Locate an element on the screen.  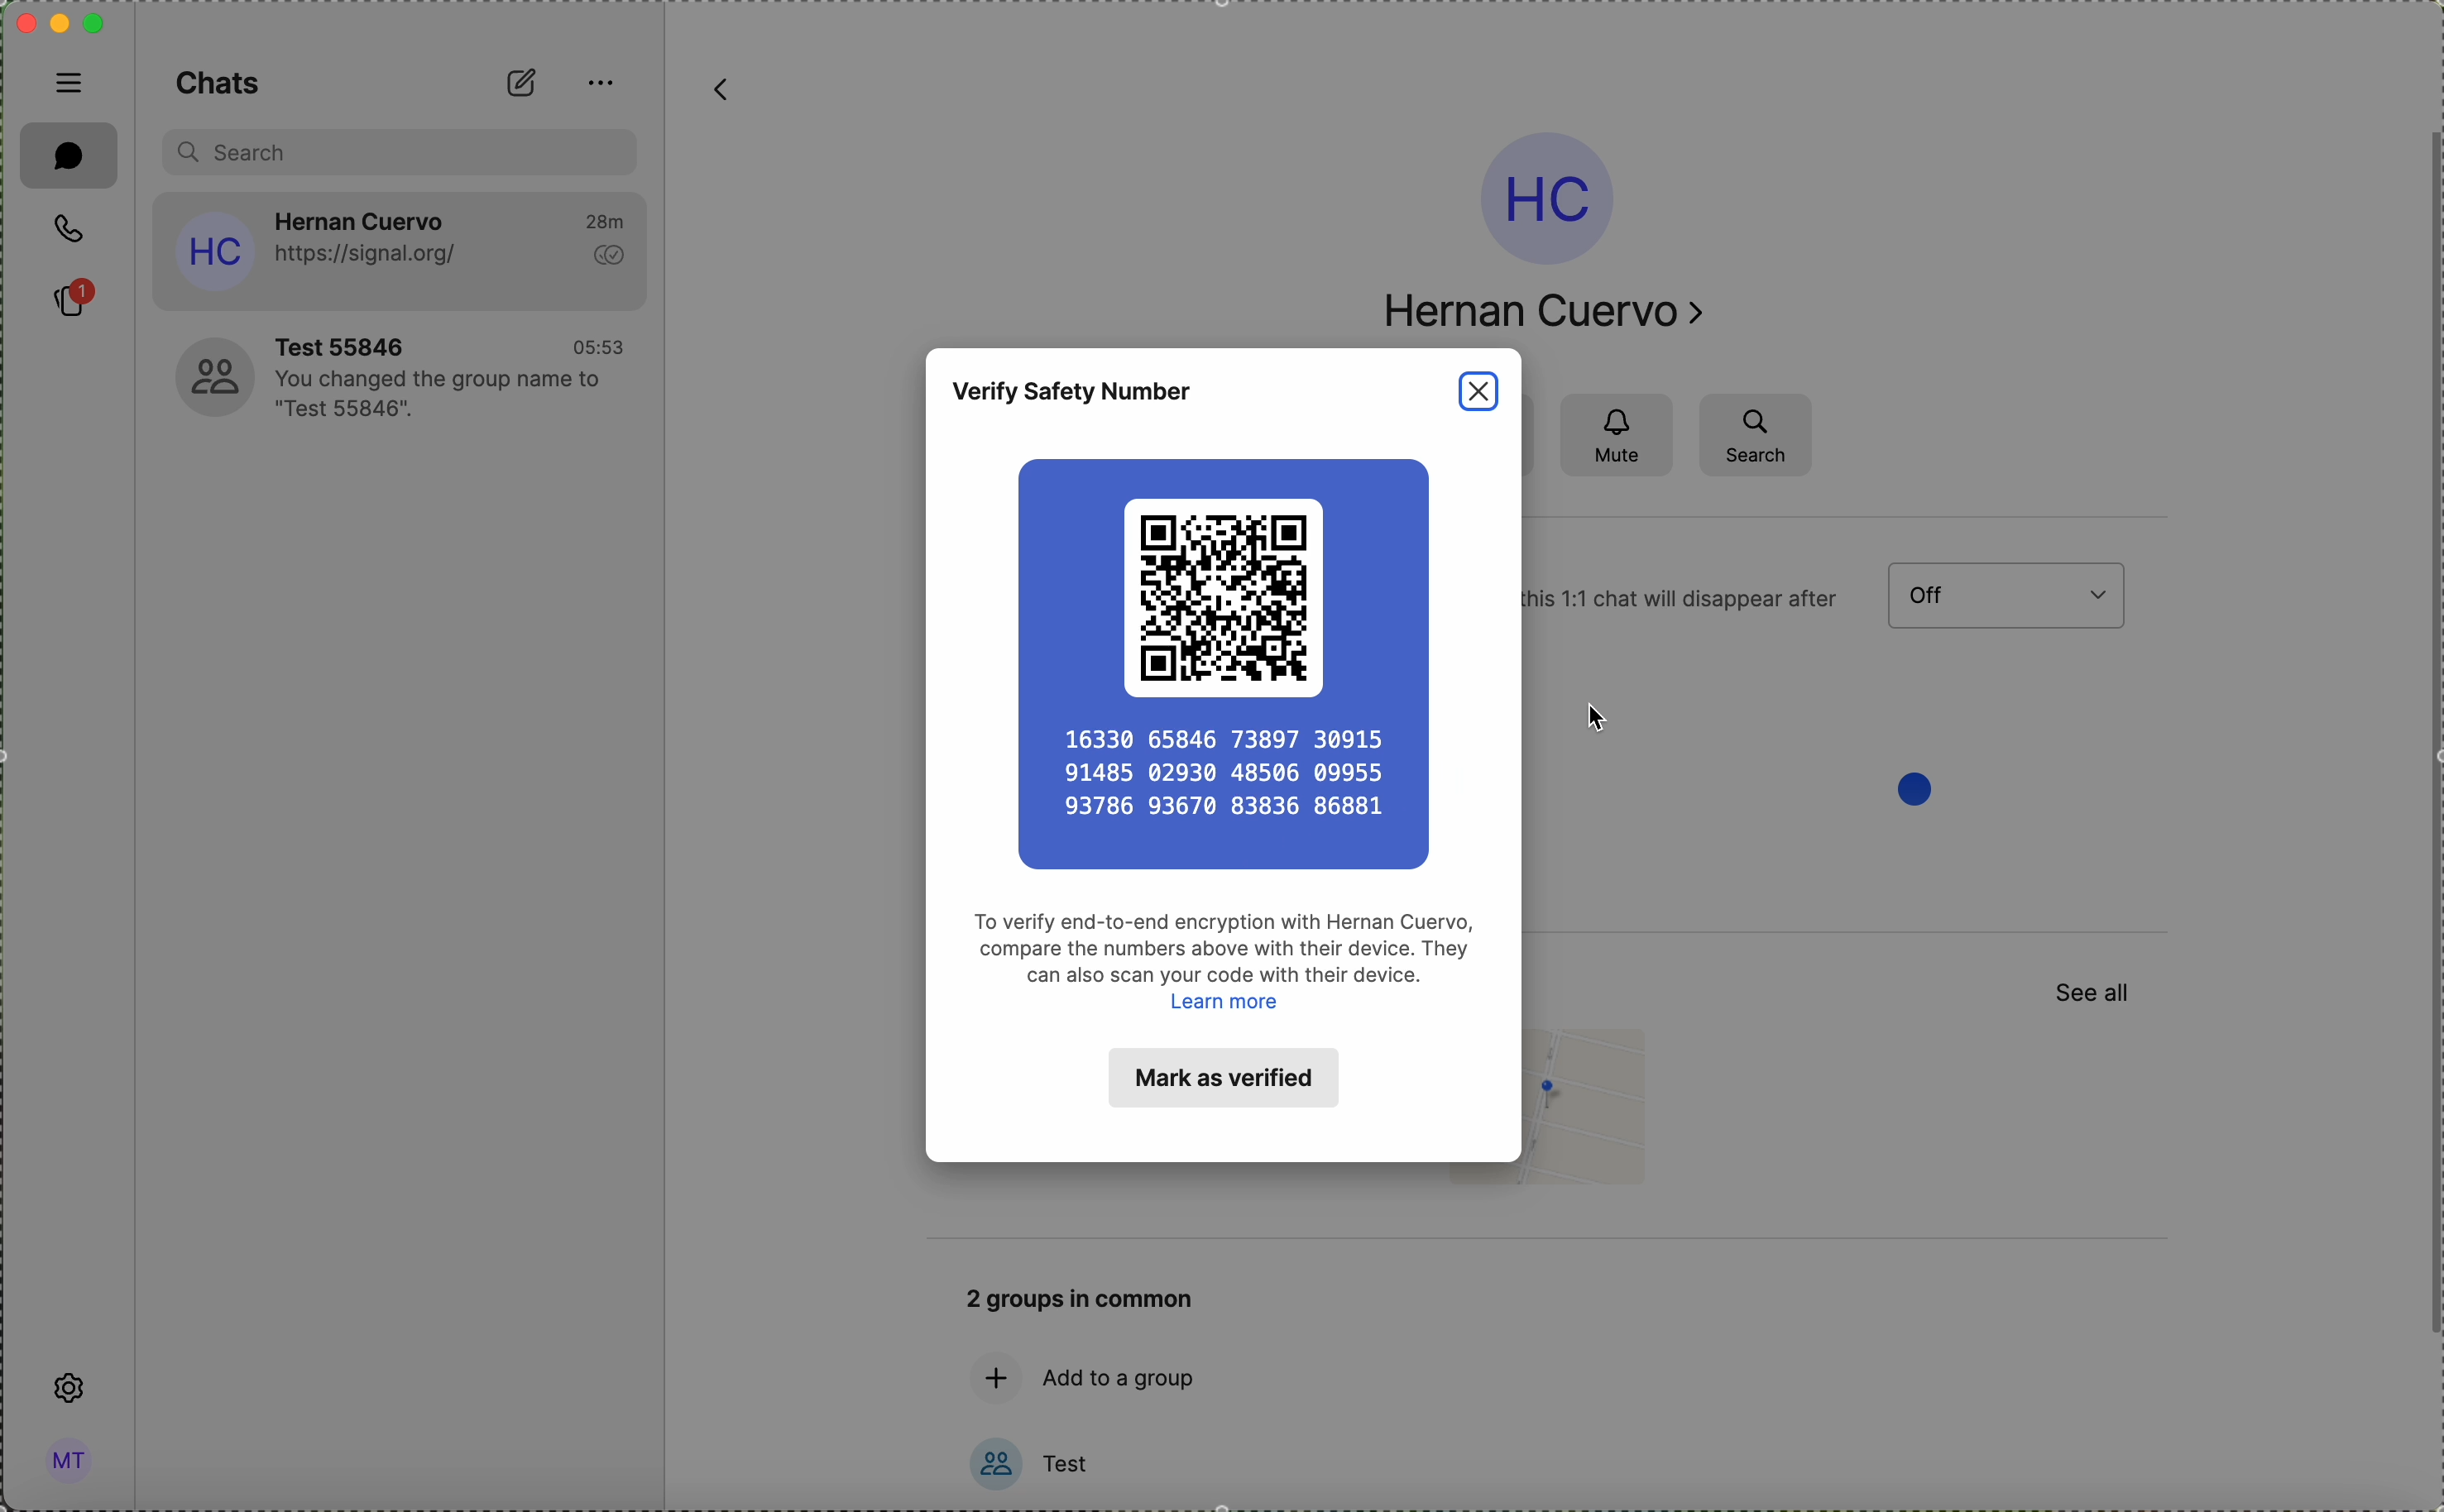
Hernan Cuervo > is located at coordinates (1549, 310).